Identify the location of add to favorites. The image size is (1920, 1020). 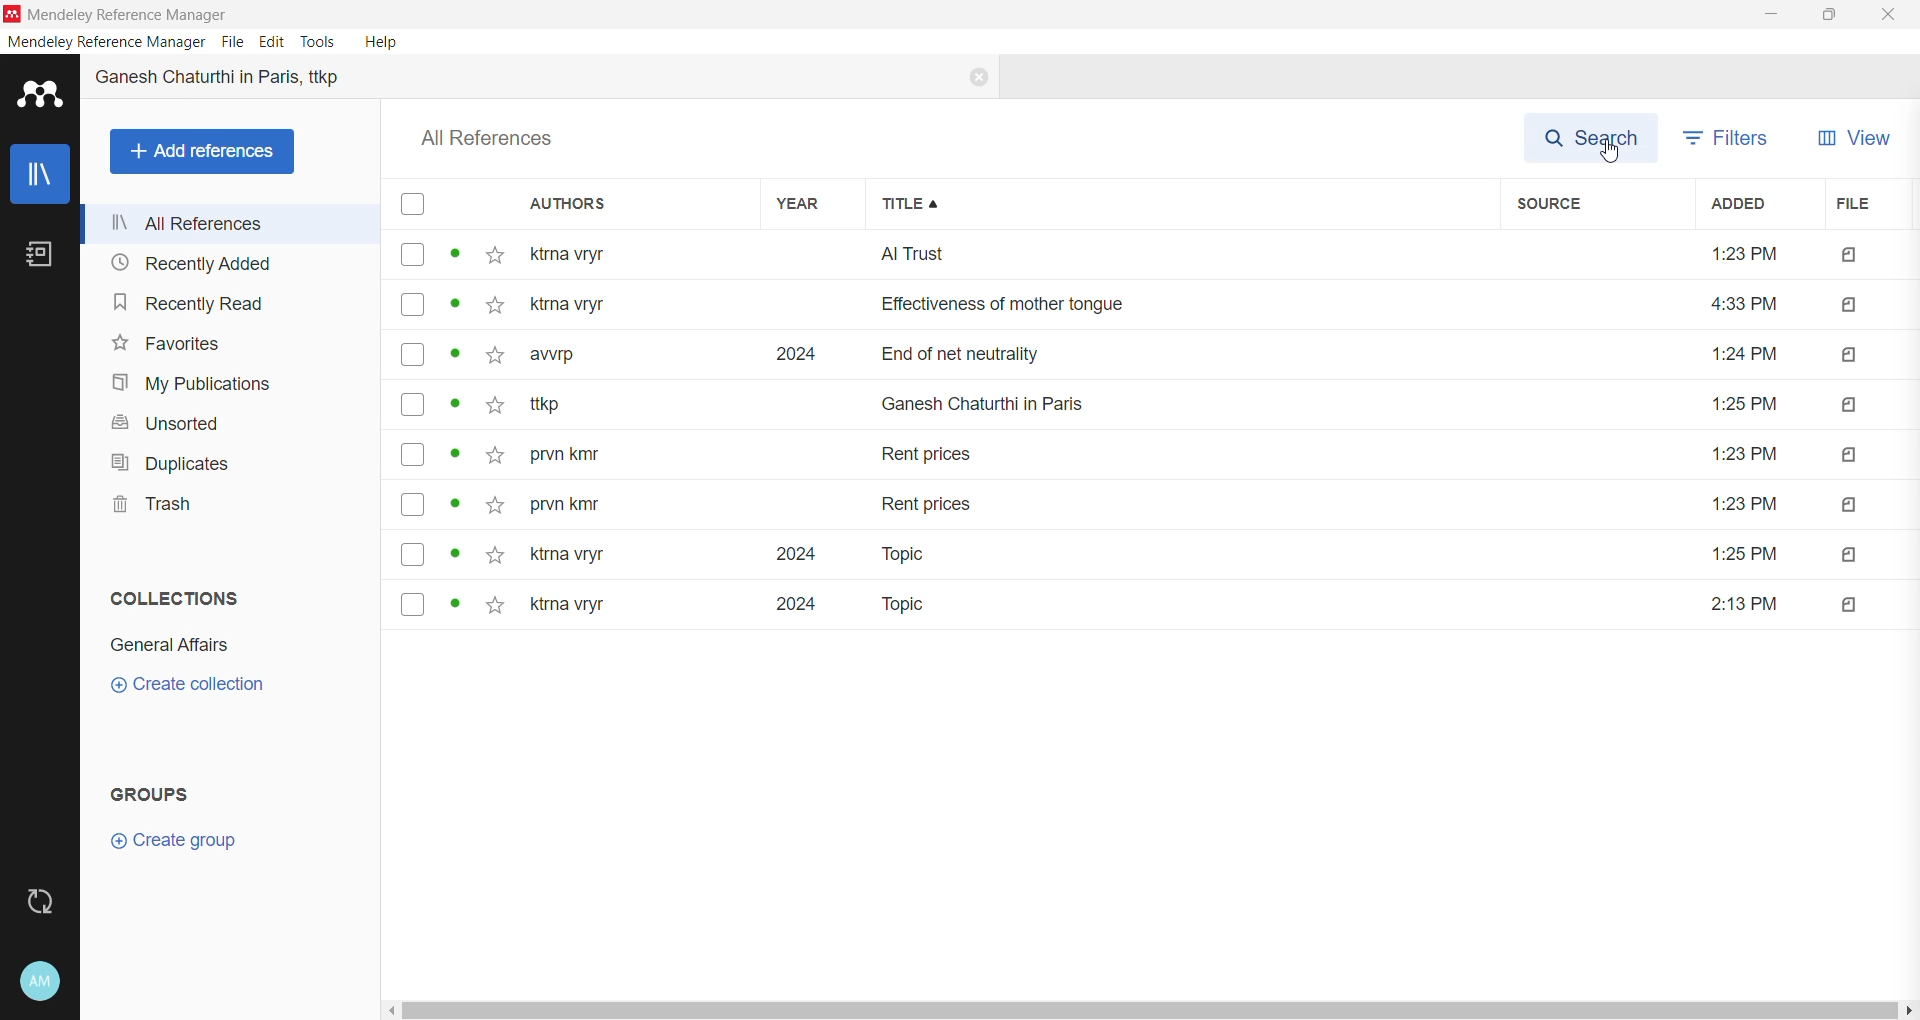
(493, 554).